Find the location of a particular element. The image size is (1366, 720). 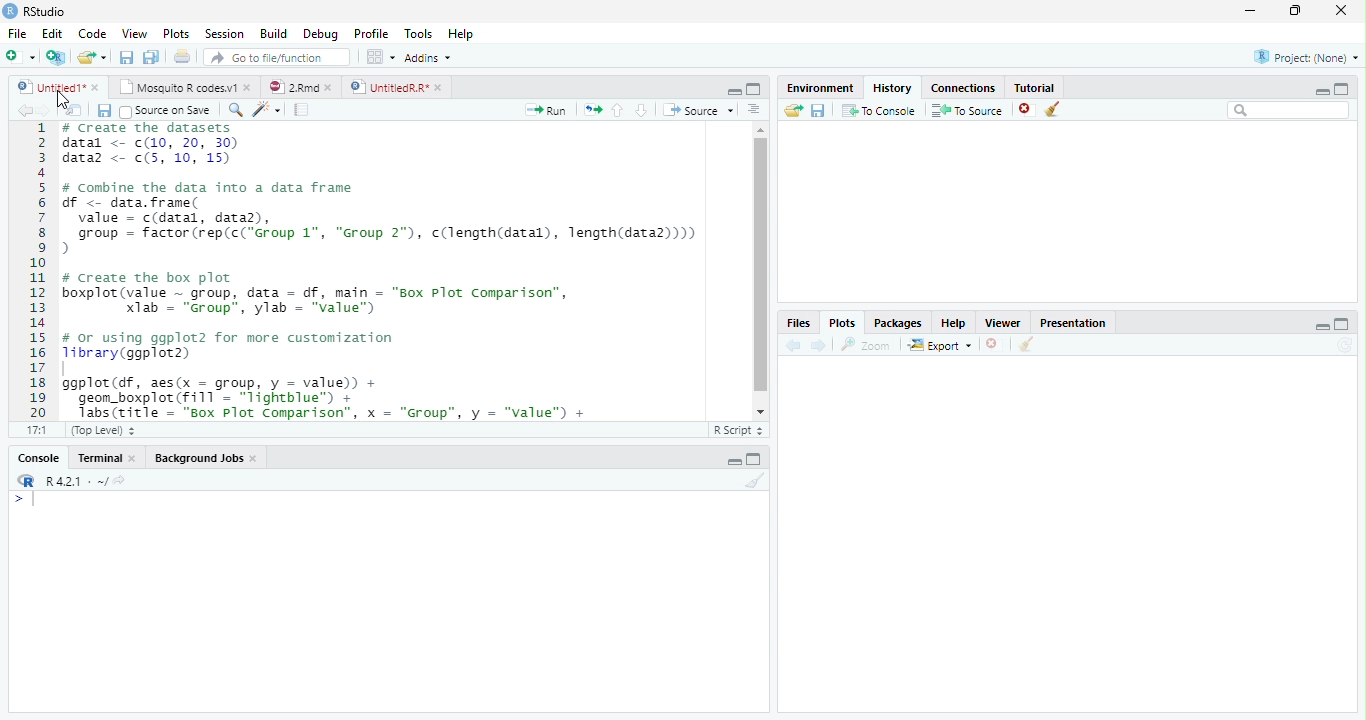

History is located at coordinates (893, 88).